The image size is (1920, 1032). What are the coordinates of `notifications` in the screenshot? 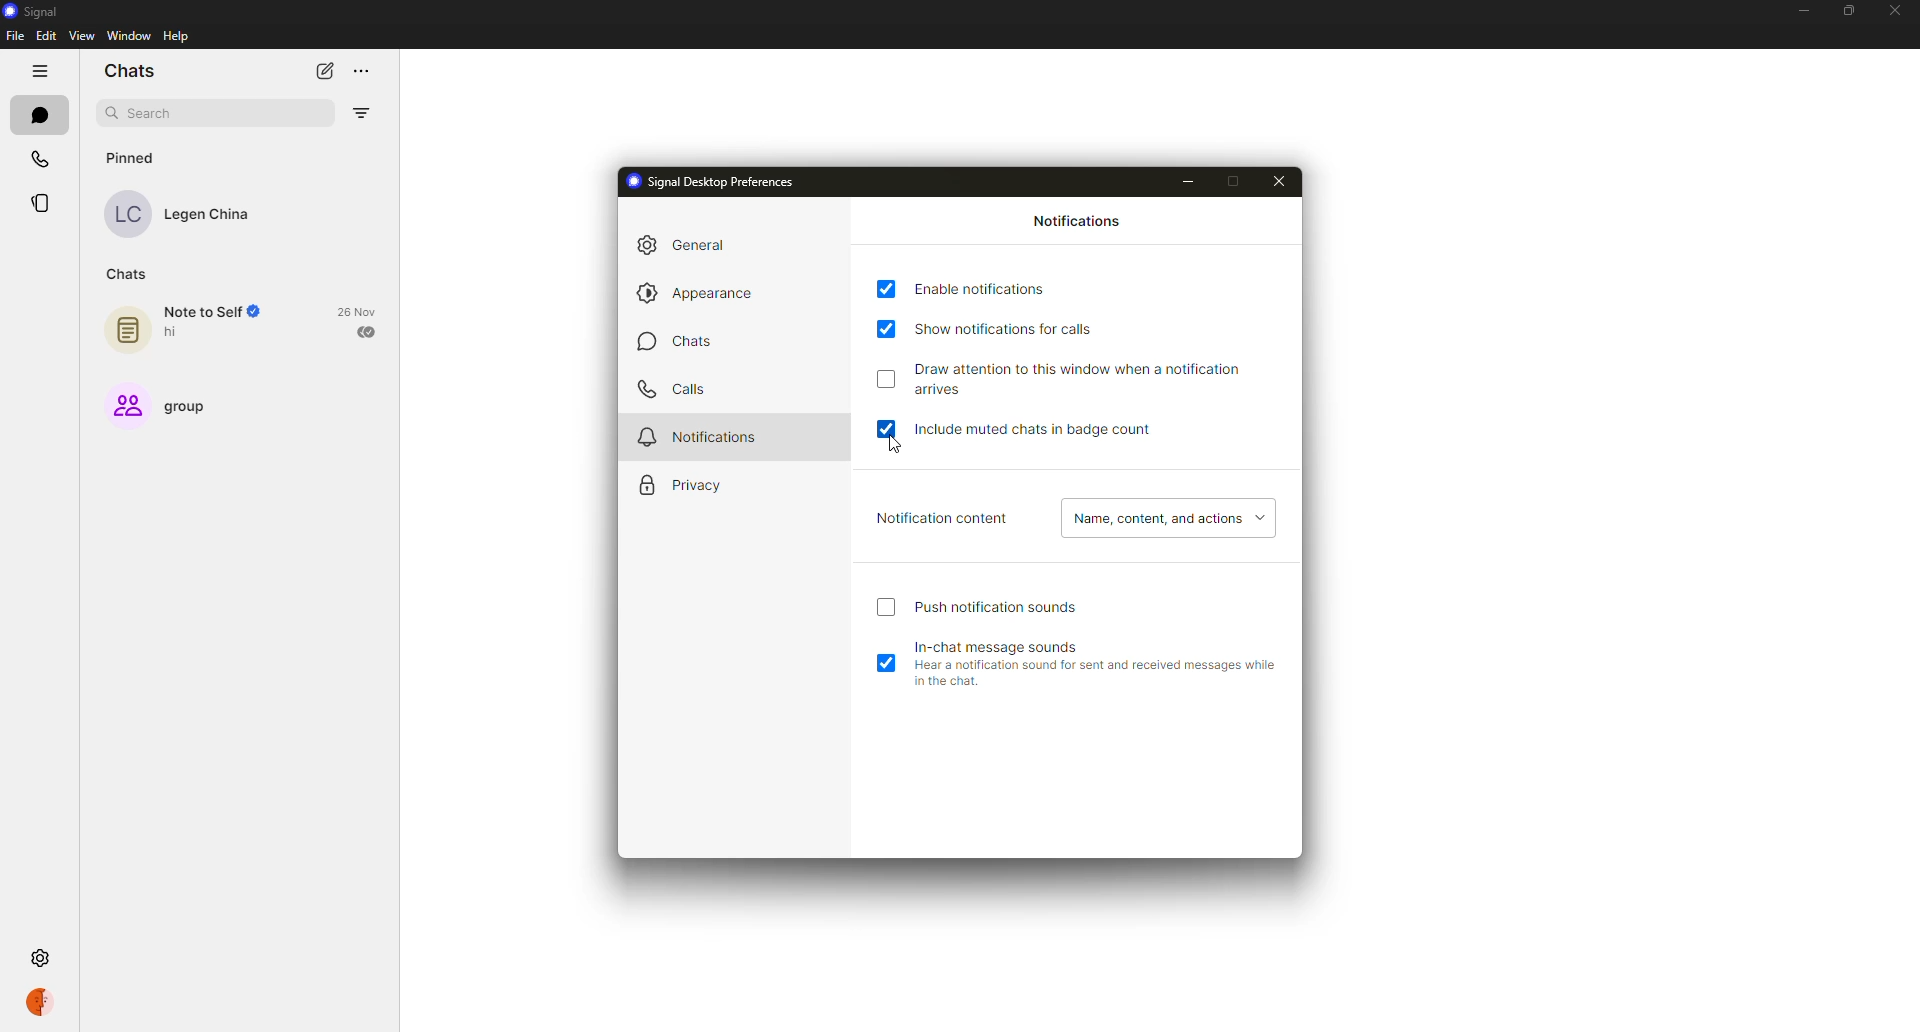 It's located at (1078, 223).